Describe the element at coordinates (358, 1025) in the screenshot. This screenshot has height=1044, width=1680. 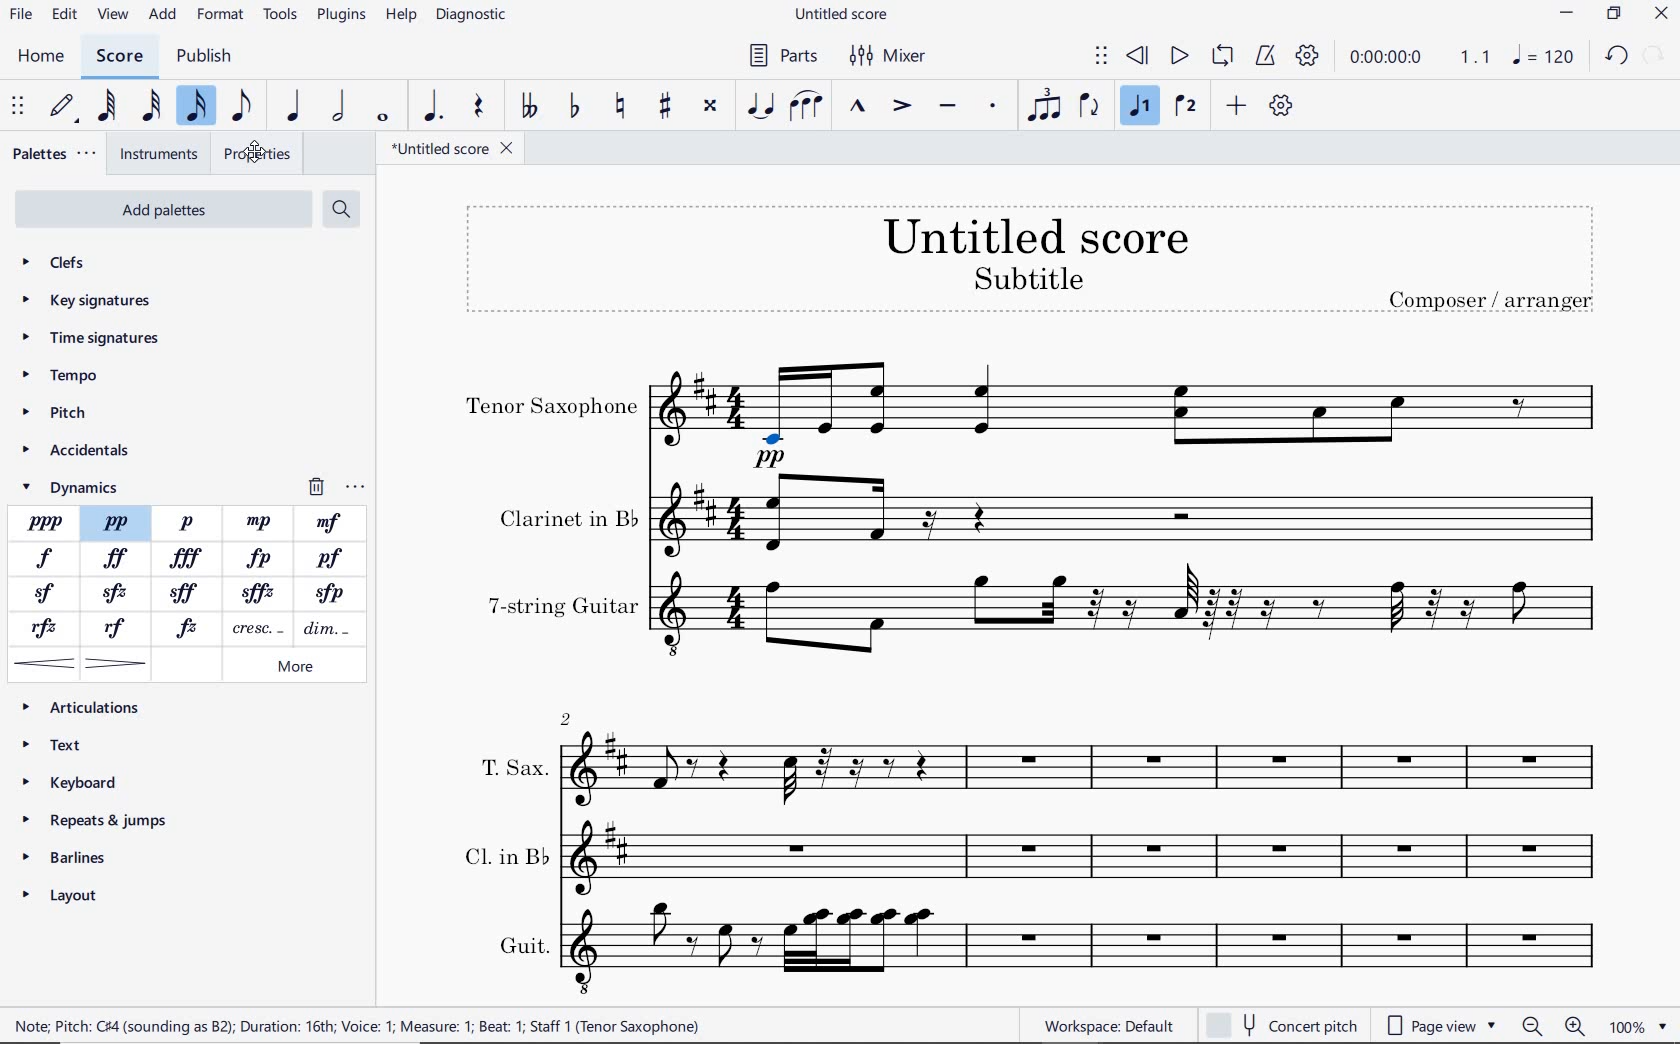
I see `note:pitch` at that location.